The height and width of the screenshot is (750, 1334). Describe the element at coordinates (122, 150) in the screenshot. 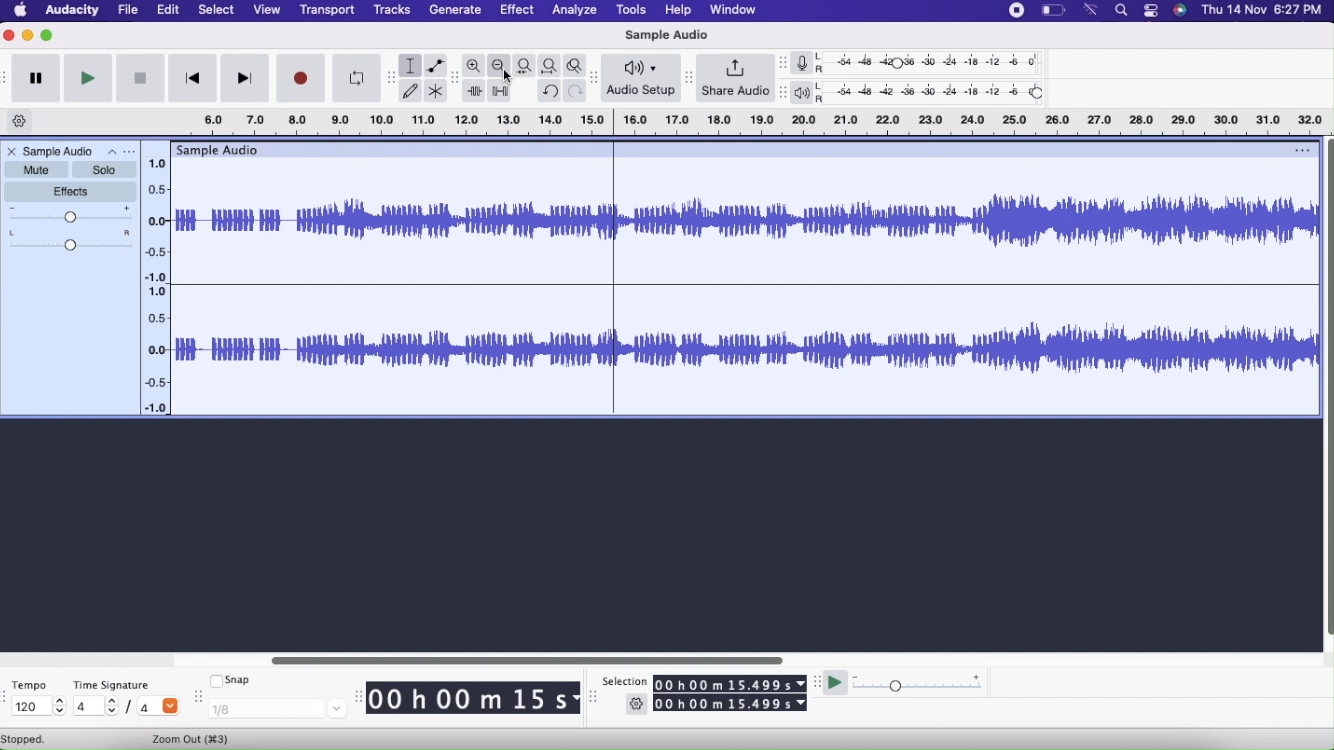

I see `Options` at that location.